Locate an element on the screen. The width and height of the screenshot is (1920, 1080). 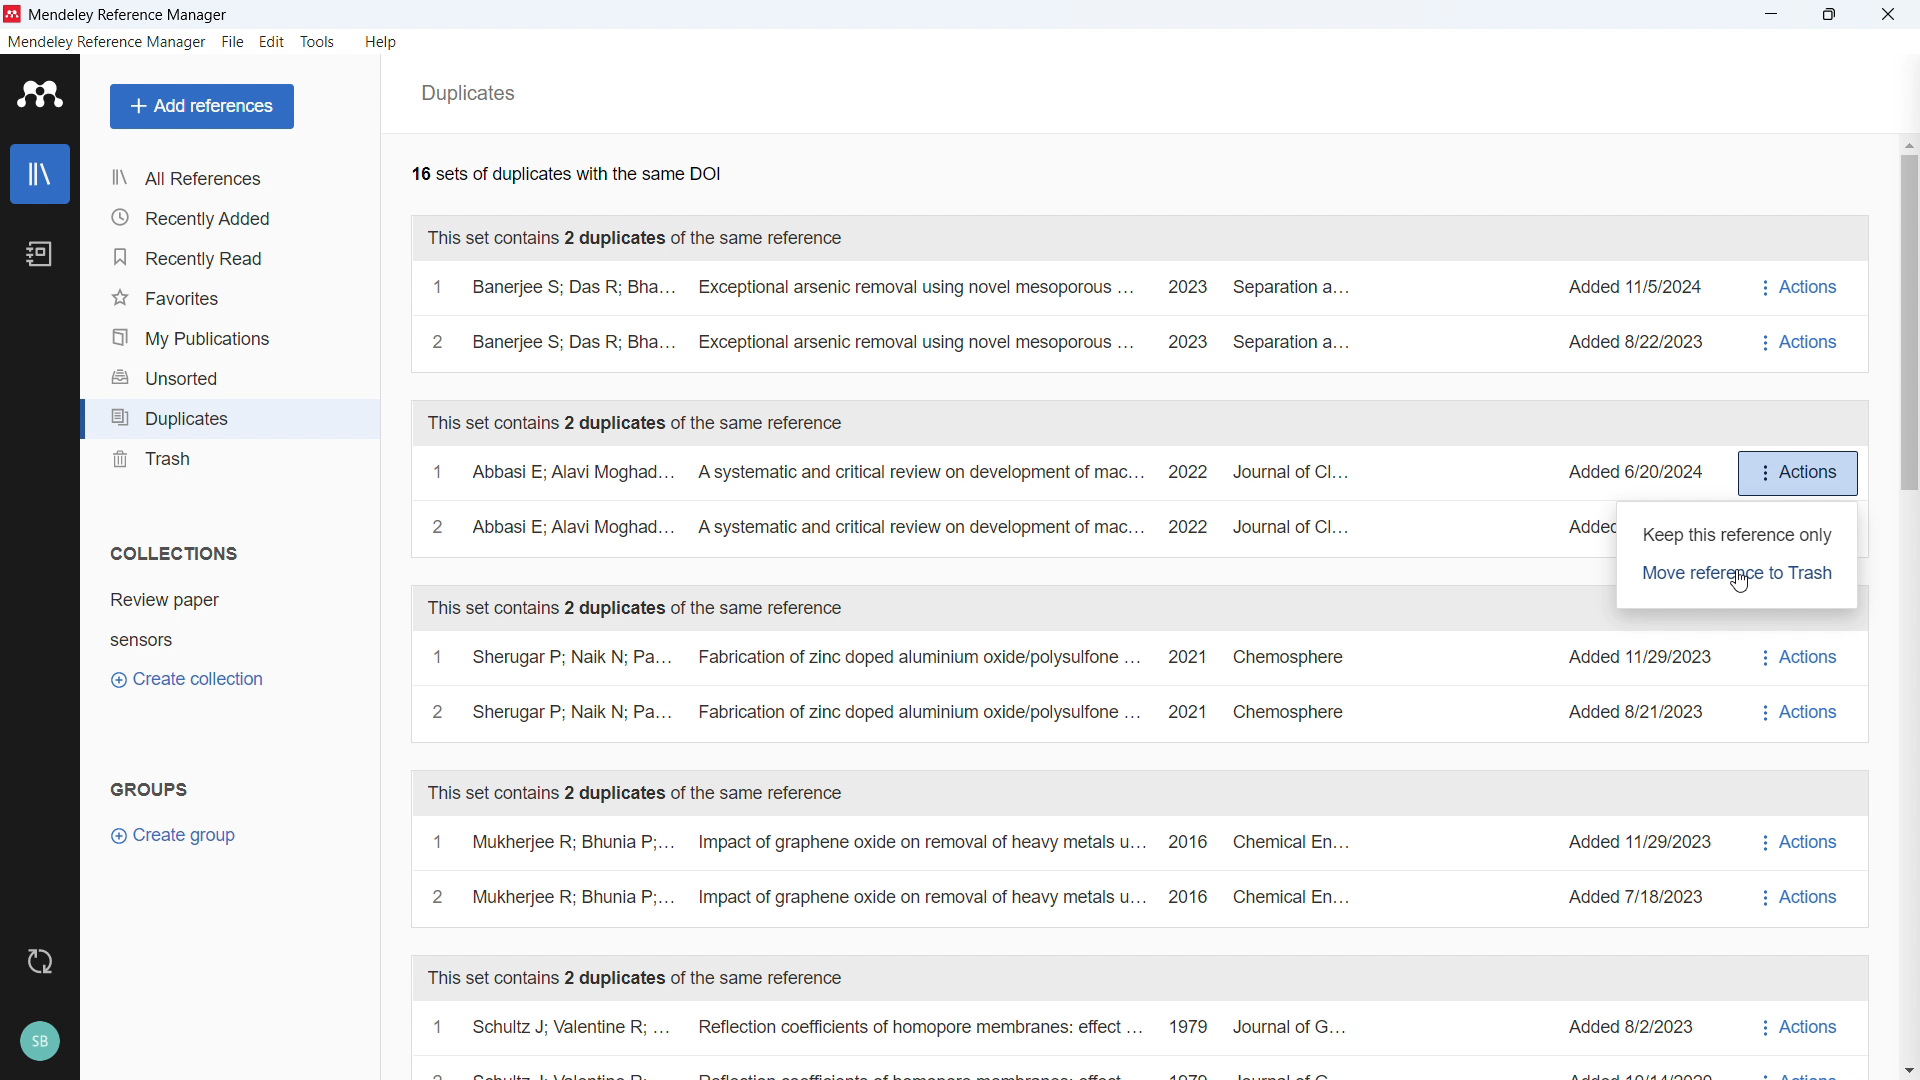
Duplicates  is located at coordinates (229, 418).